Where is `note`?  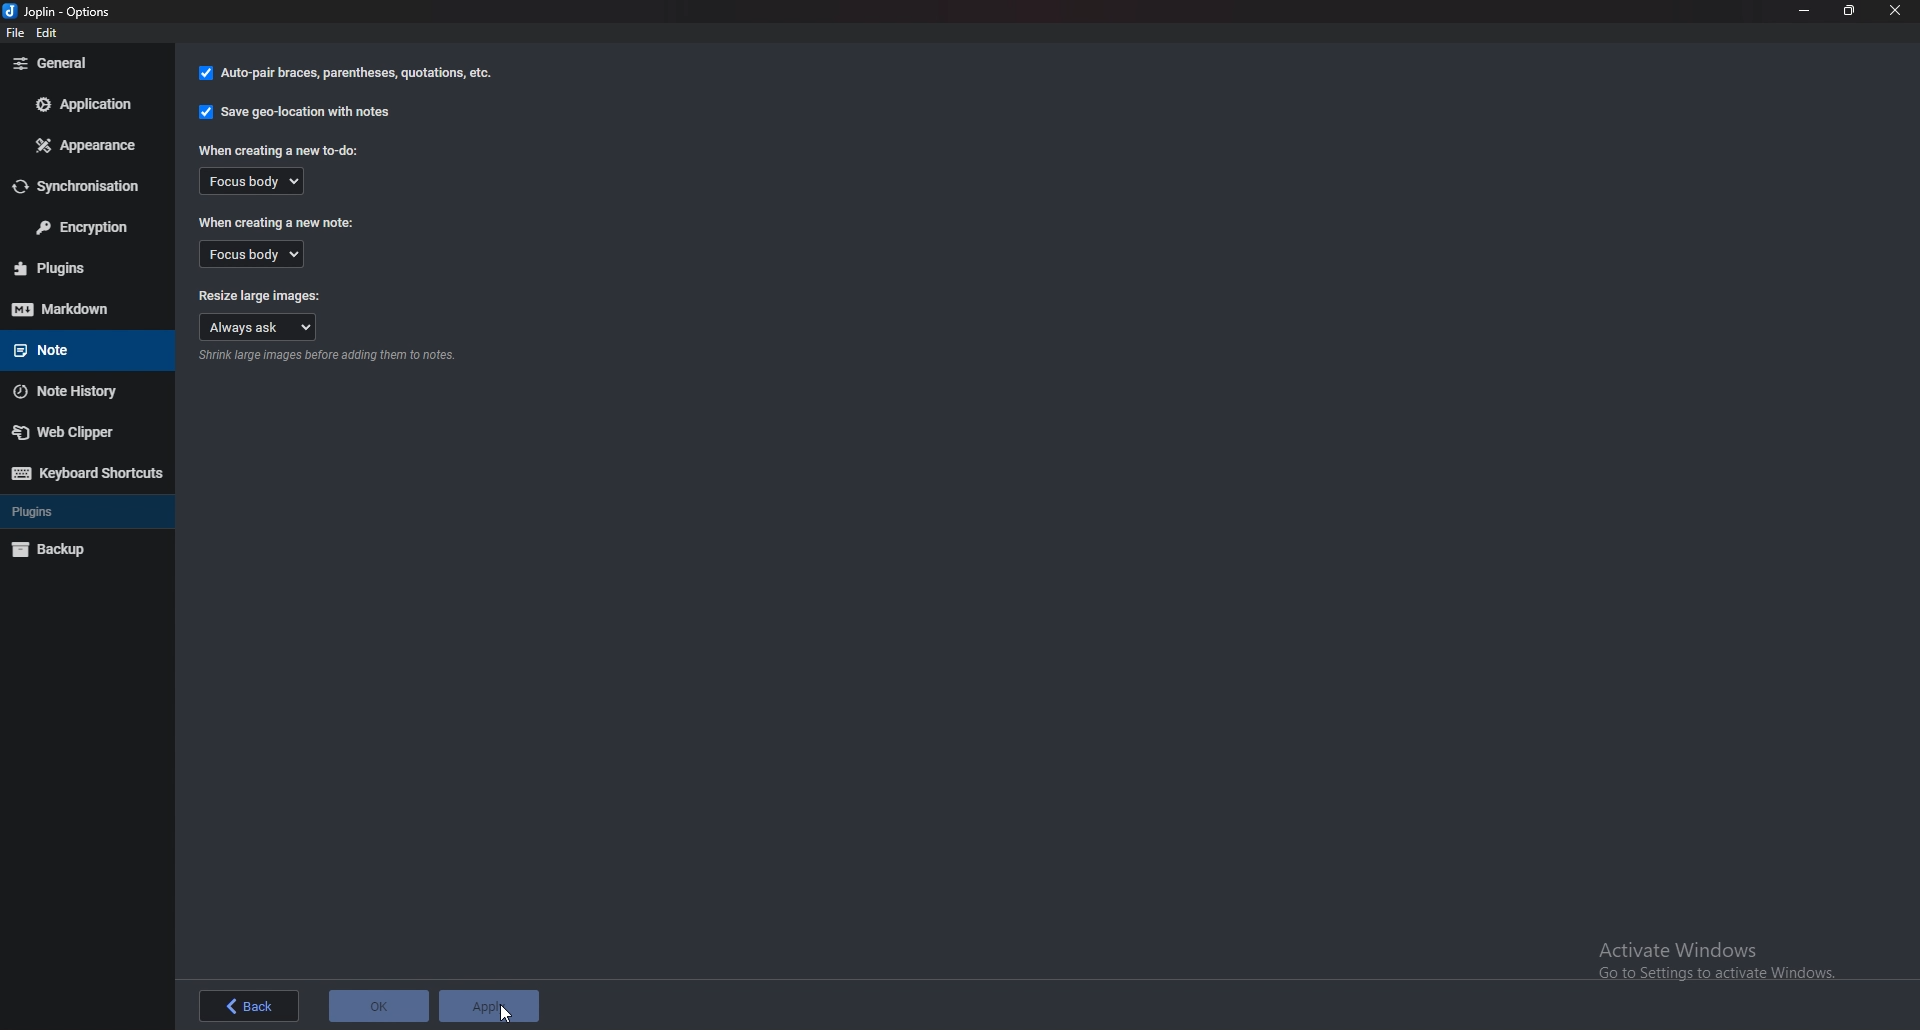
note is located at coordinates (76, 349).